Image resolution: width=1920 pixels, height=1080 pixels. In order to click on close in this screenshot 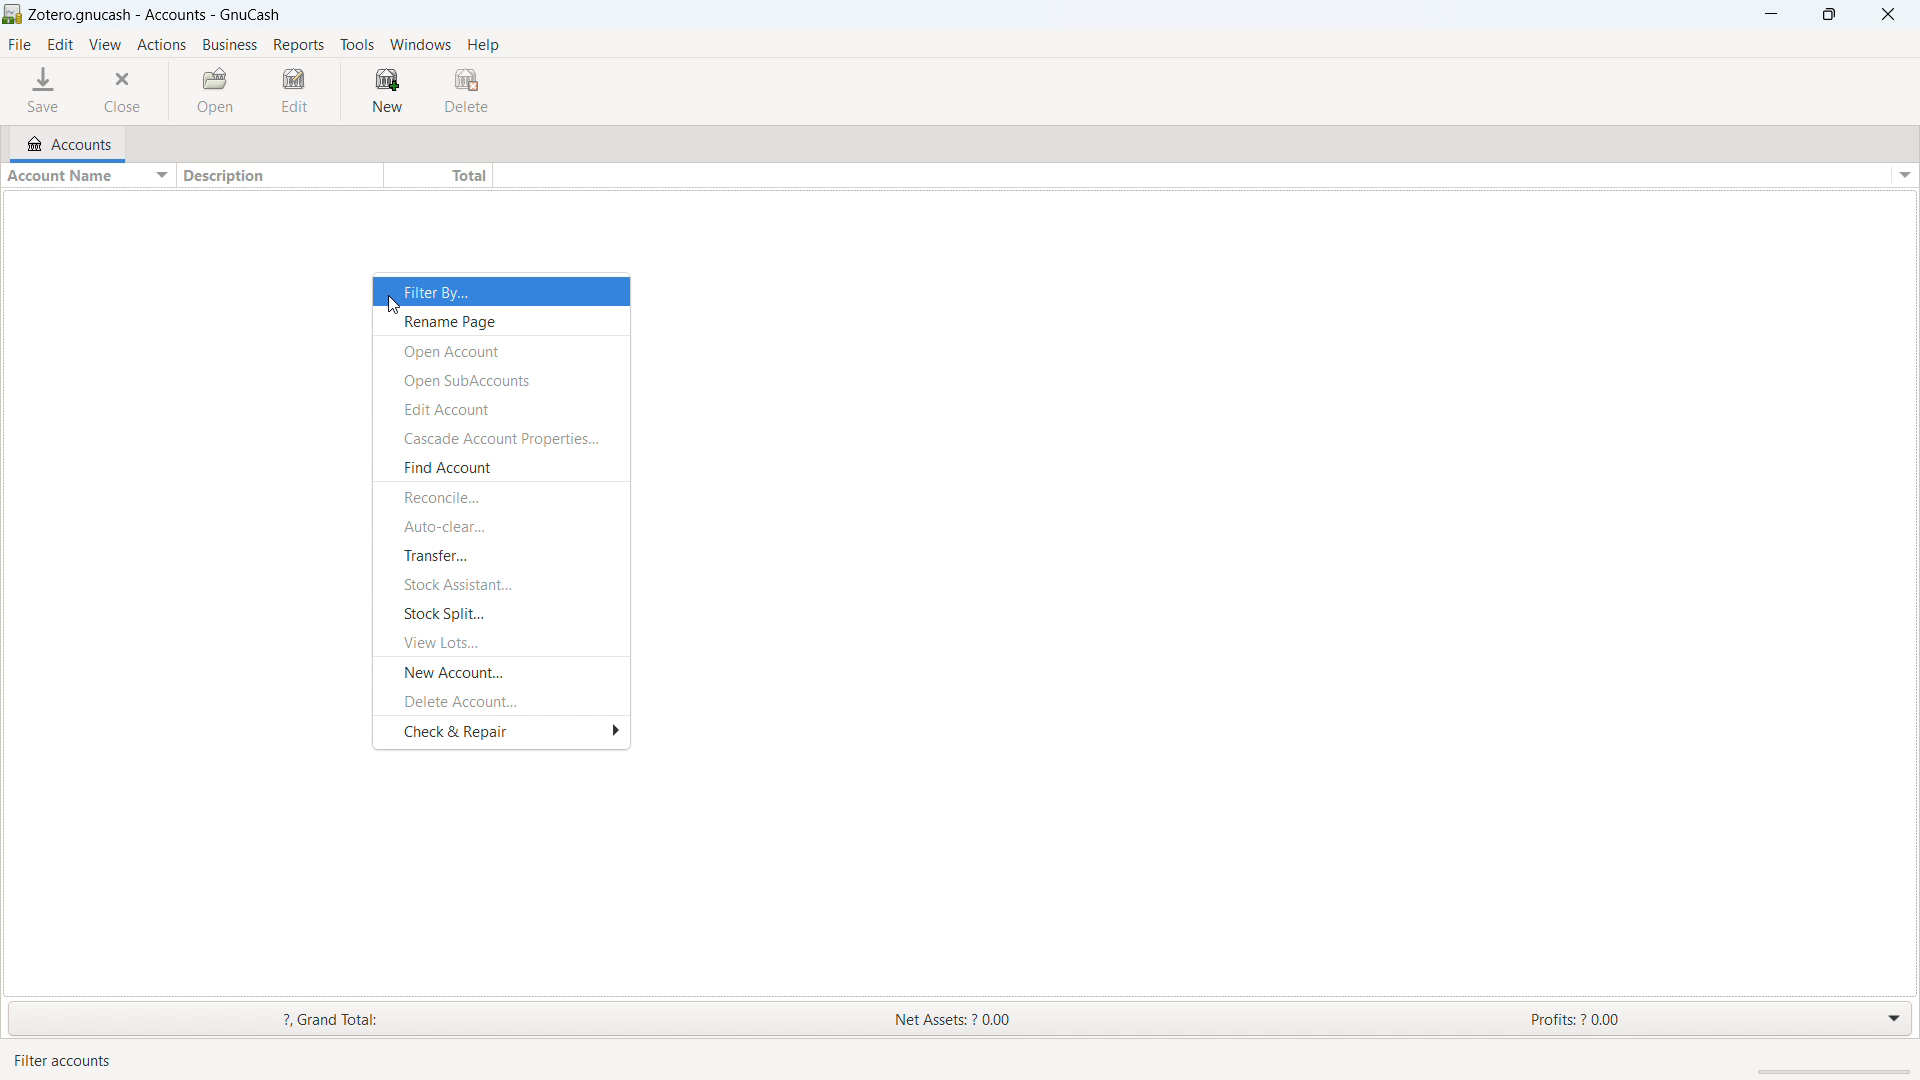, I will do `click(124, 91)`.